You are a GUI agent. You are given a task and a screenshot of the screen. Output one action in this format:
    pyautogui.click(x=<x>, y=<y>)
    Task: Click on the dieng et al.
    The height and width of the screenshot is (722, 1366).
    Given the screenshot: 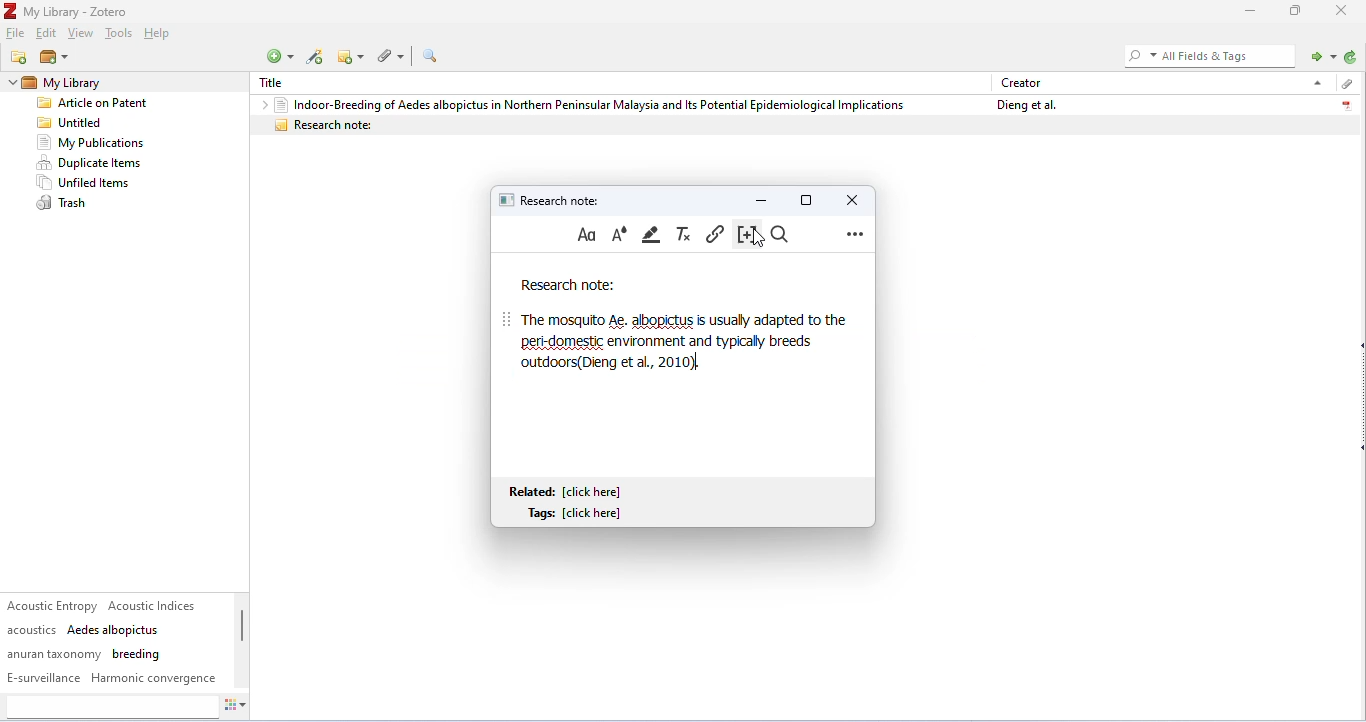 What is the action you would take?
    pyautogui.click(x=1024, y=105)
    